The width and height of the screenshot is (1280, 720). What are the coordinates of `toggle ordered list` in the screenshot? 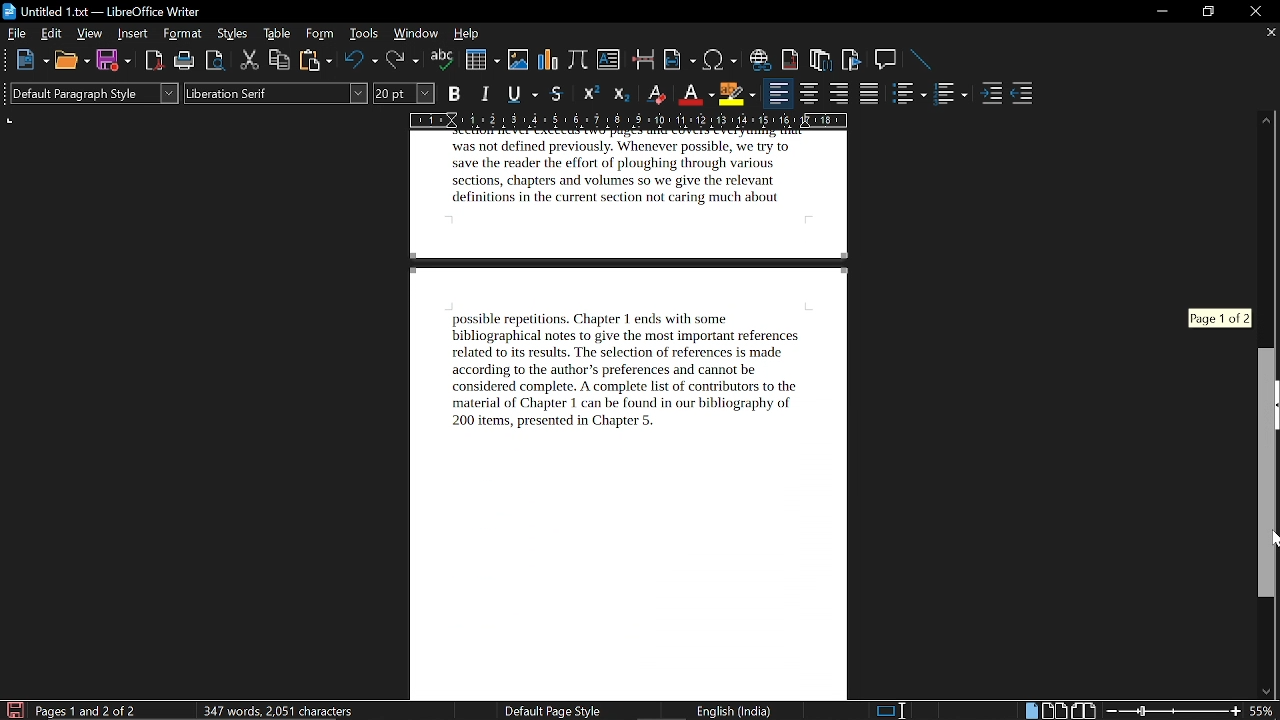 It's located at (910, 95).